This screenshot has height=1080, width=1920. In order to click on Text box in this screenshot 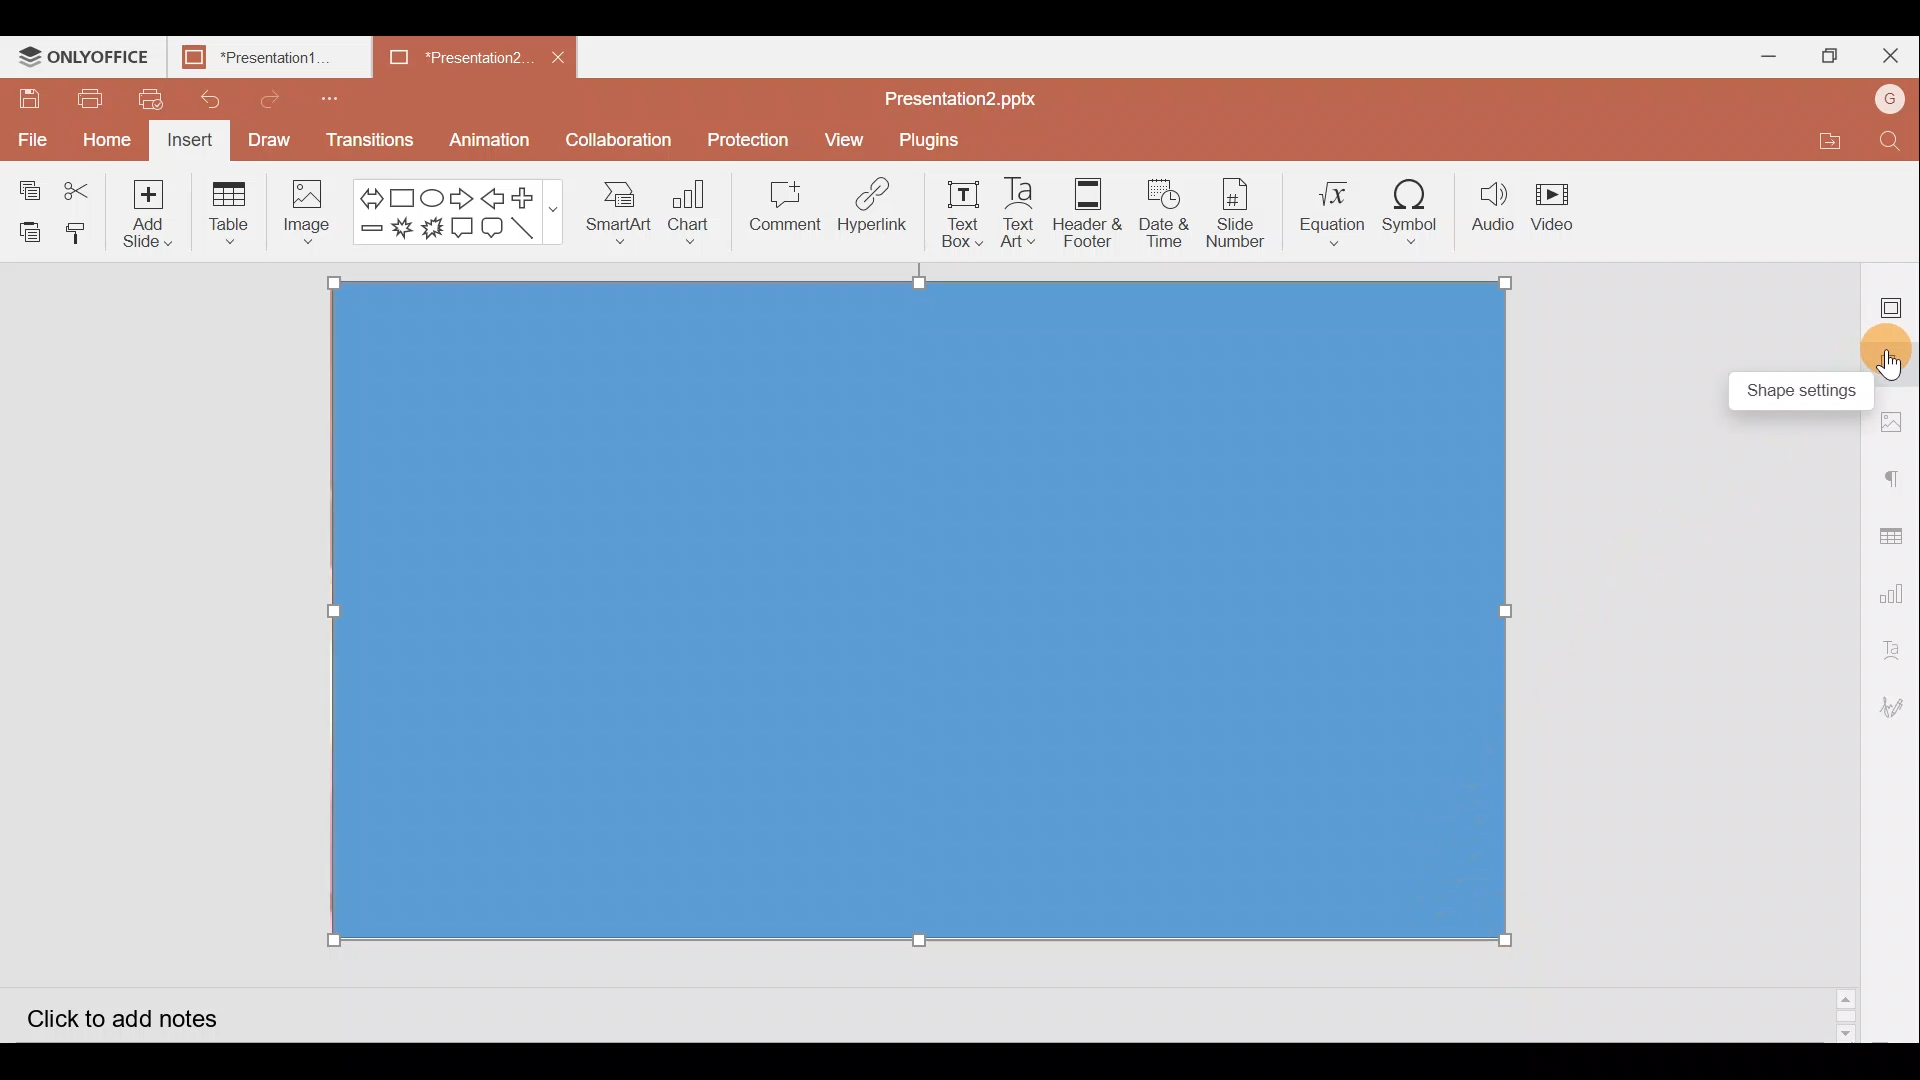, I will do `click(952, 217)`.